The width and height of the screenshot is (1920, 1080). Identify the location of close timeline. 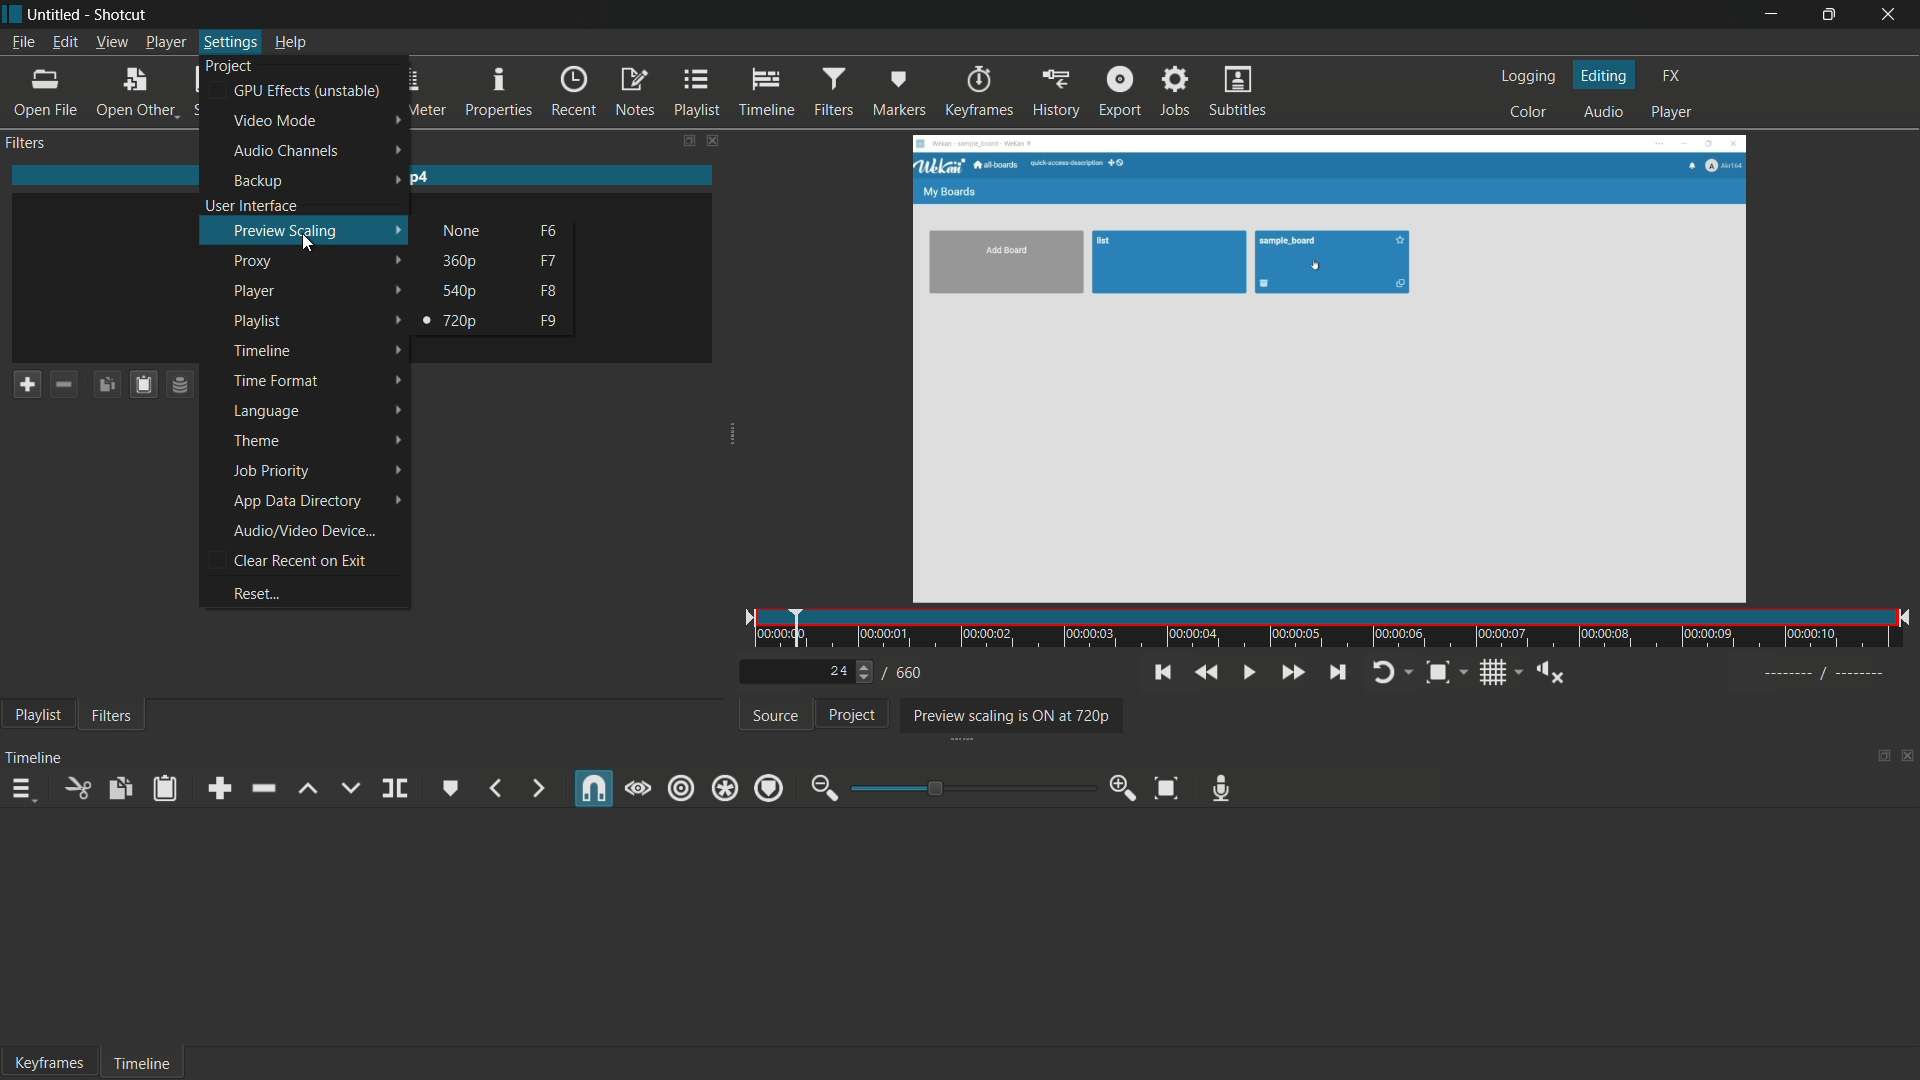
(1908, 758).